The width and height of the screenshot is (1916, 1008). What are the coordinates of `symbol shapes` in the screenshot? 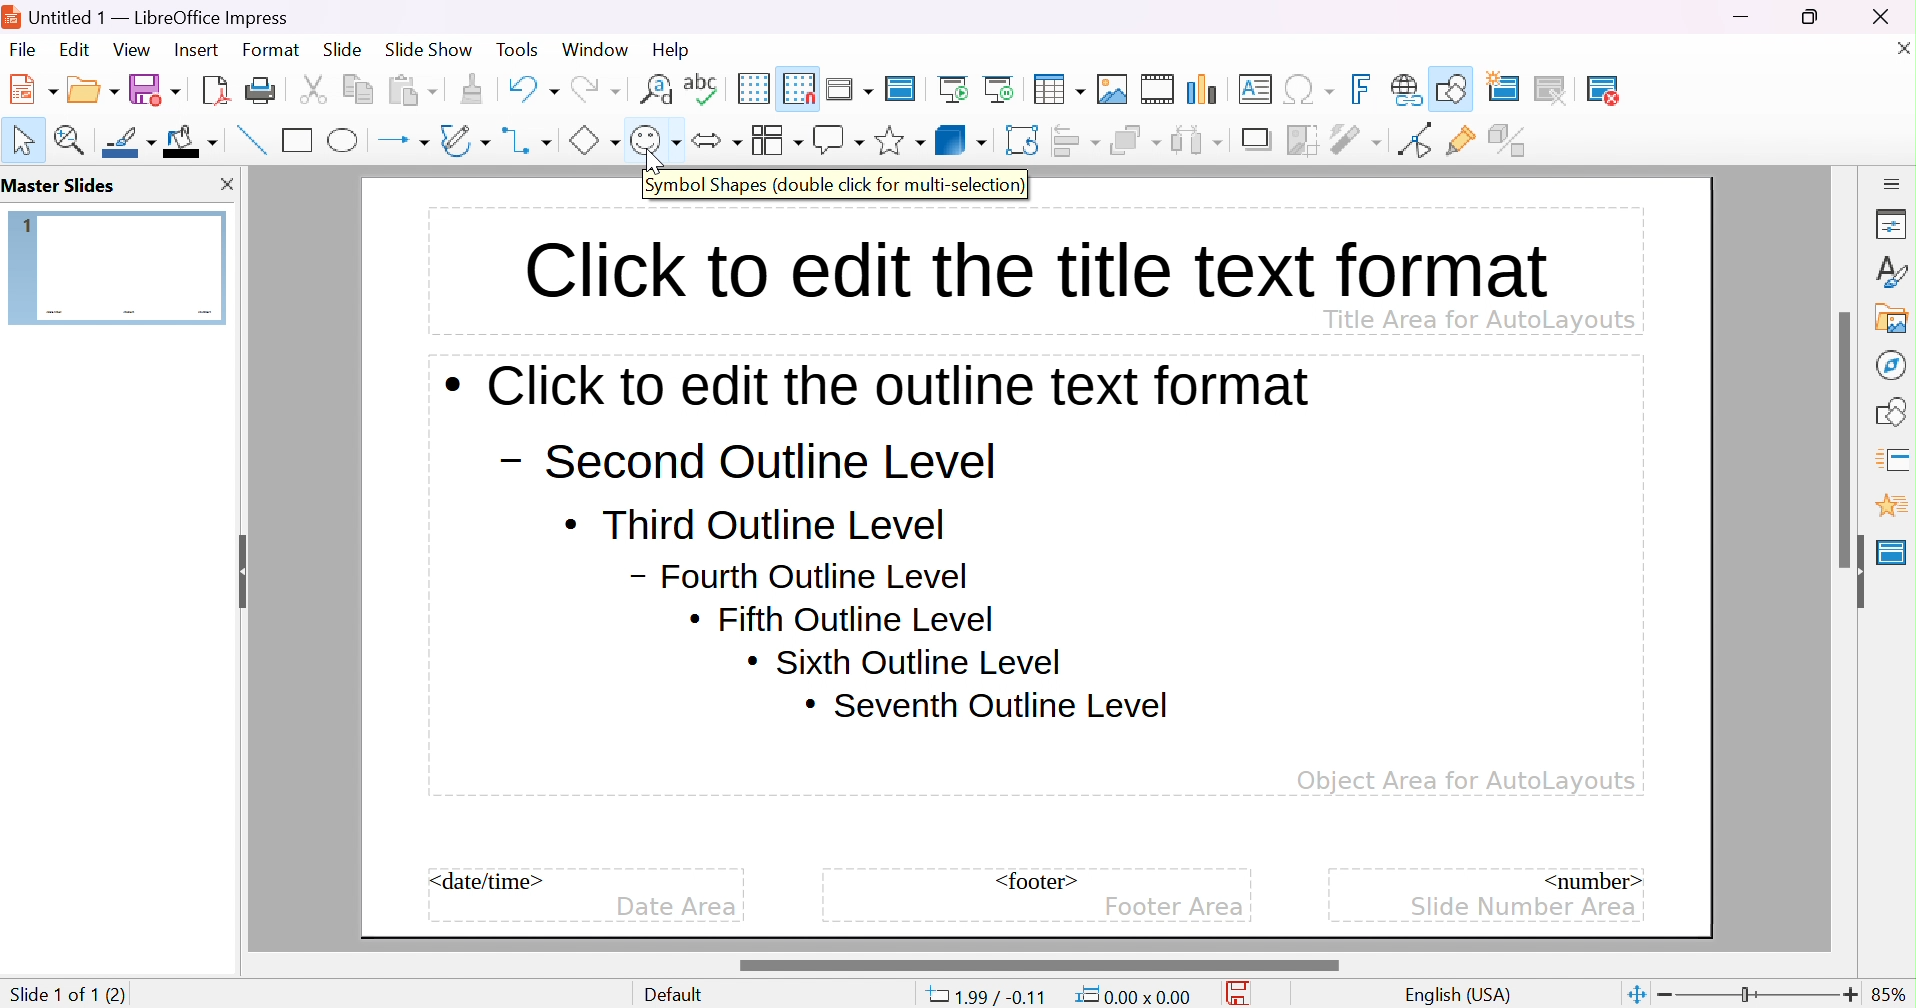 It's located at (655, 140).